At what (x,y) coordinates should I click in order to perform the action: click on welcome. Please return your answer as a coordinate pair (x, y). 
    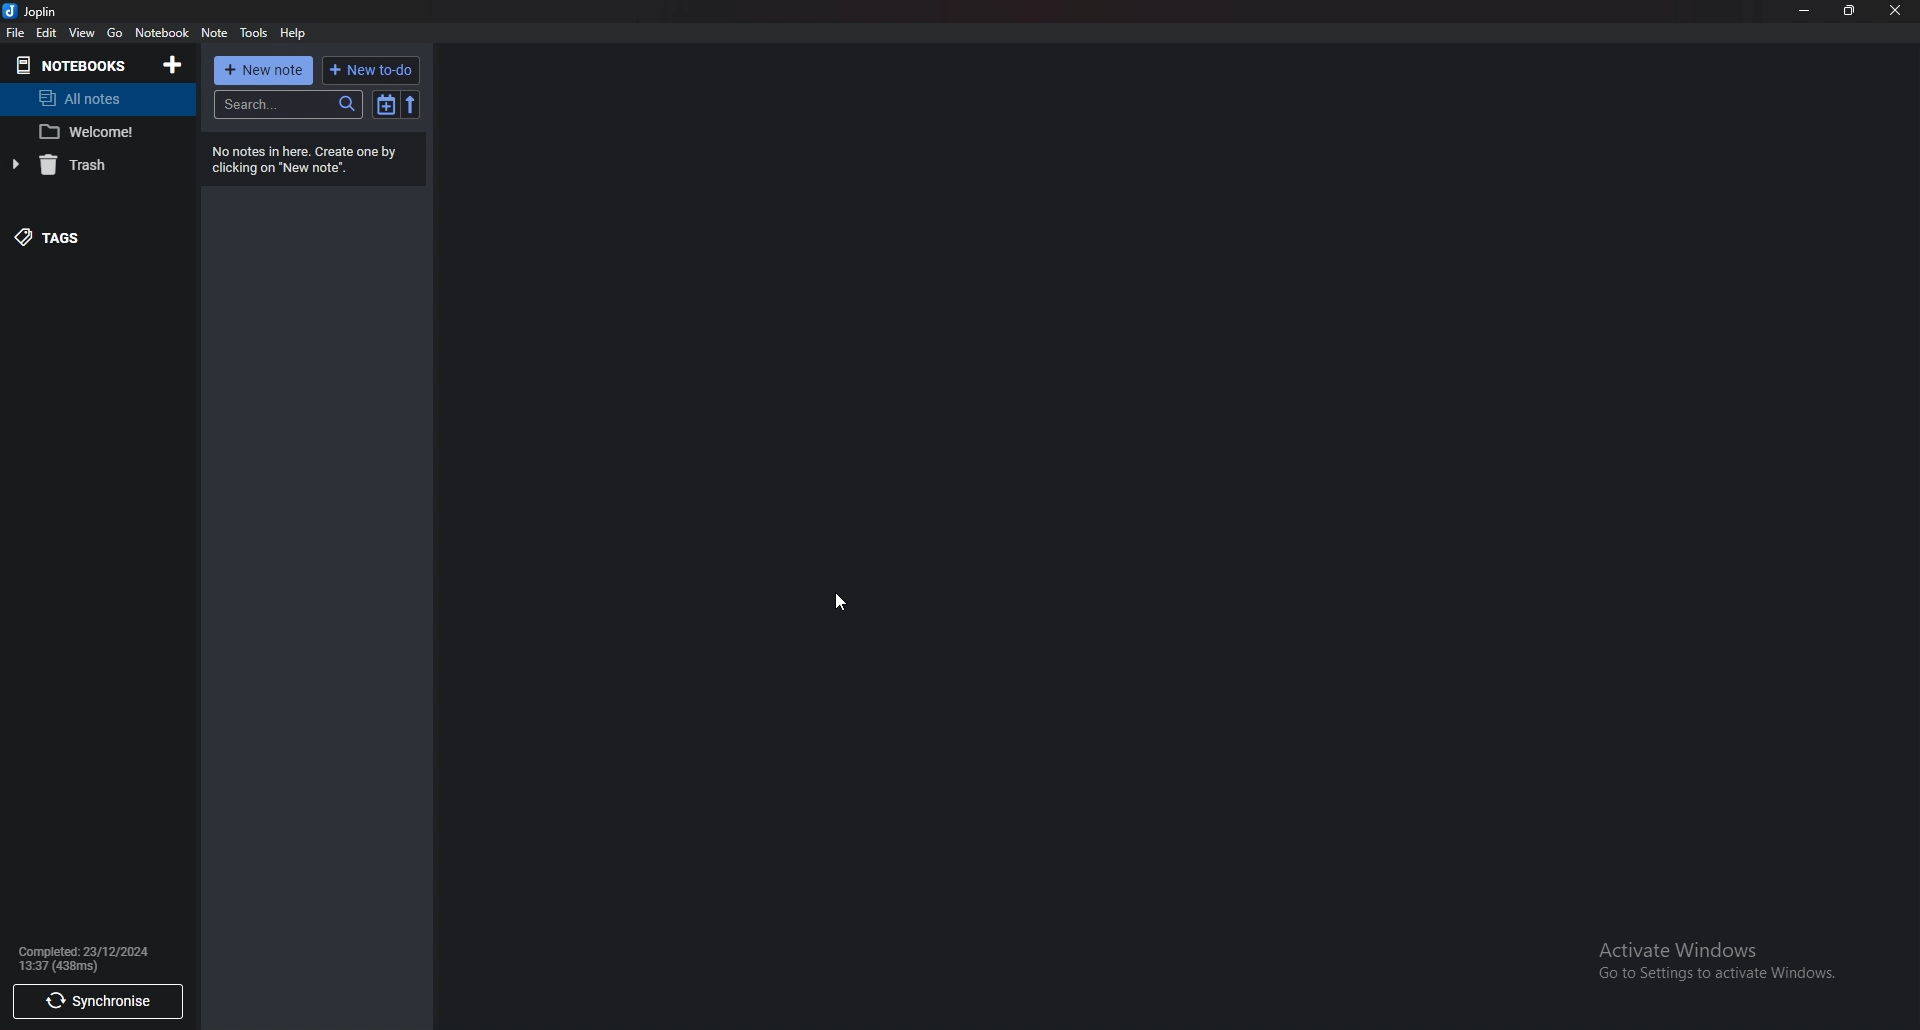
    Looking at the image, I should click on (95, 131).